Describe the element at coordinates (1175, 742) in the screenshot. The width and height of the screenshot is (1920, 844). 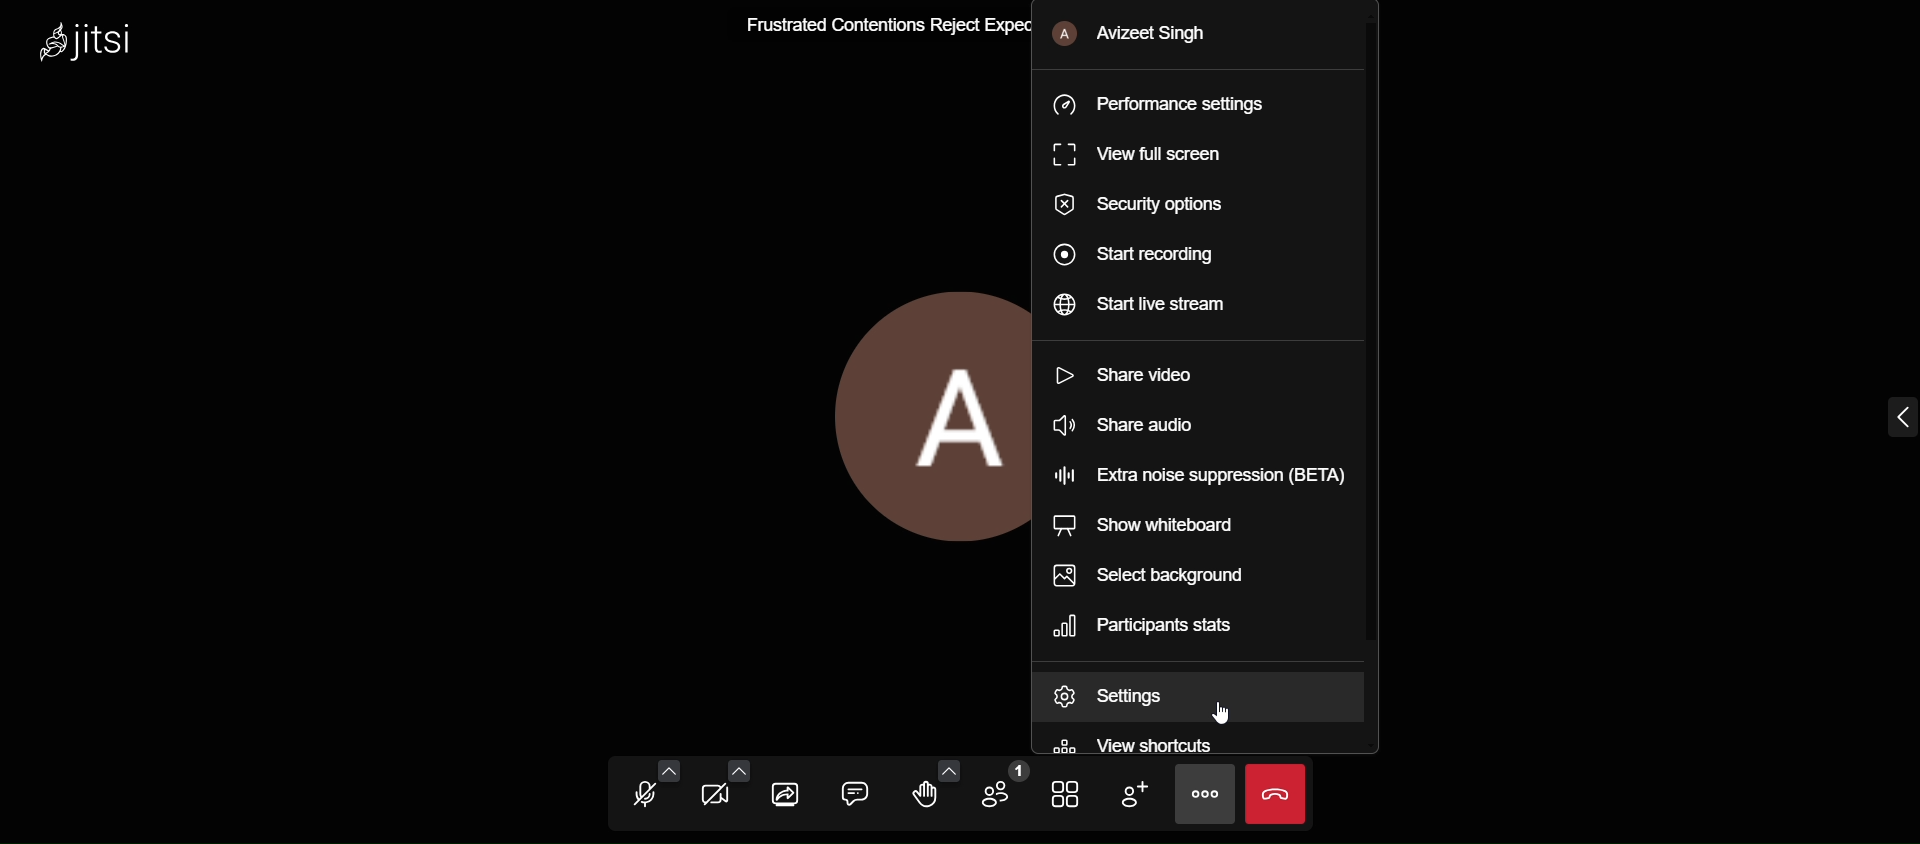
I see `view shortcuts` at that location.